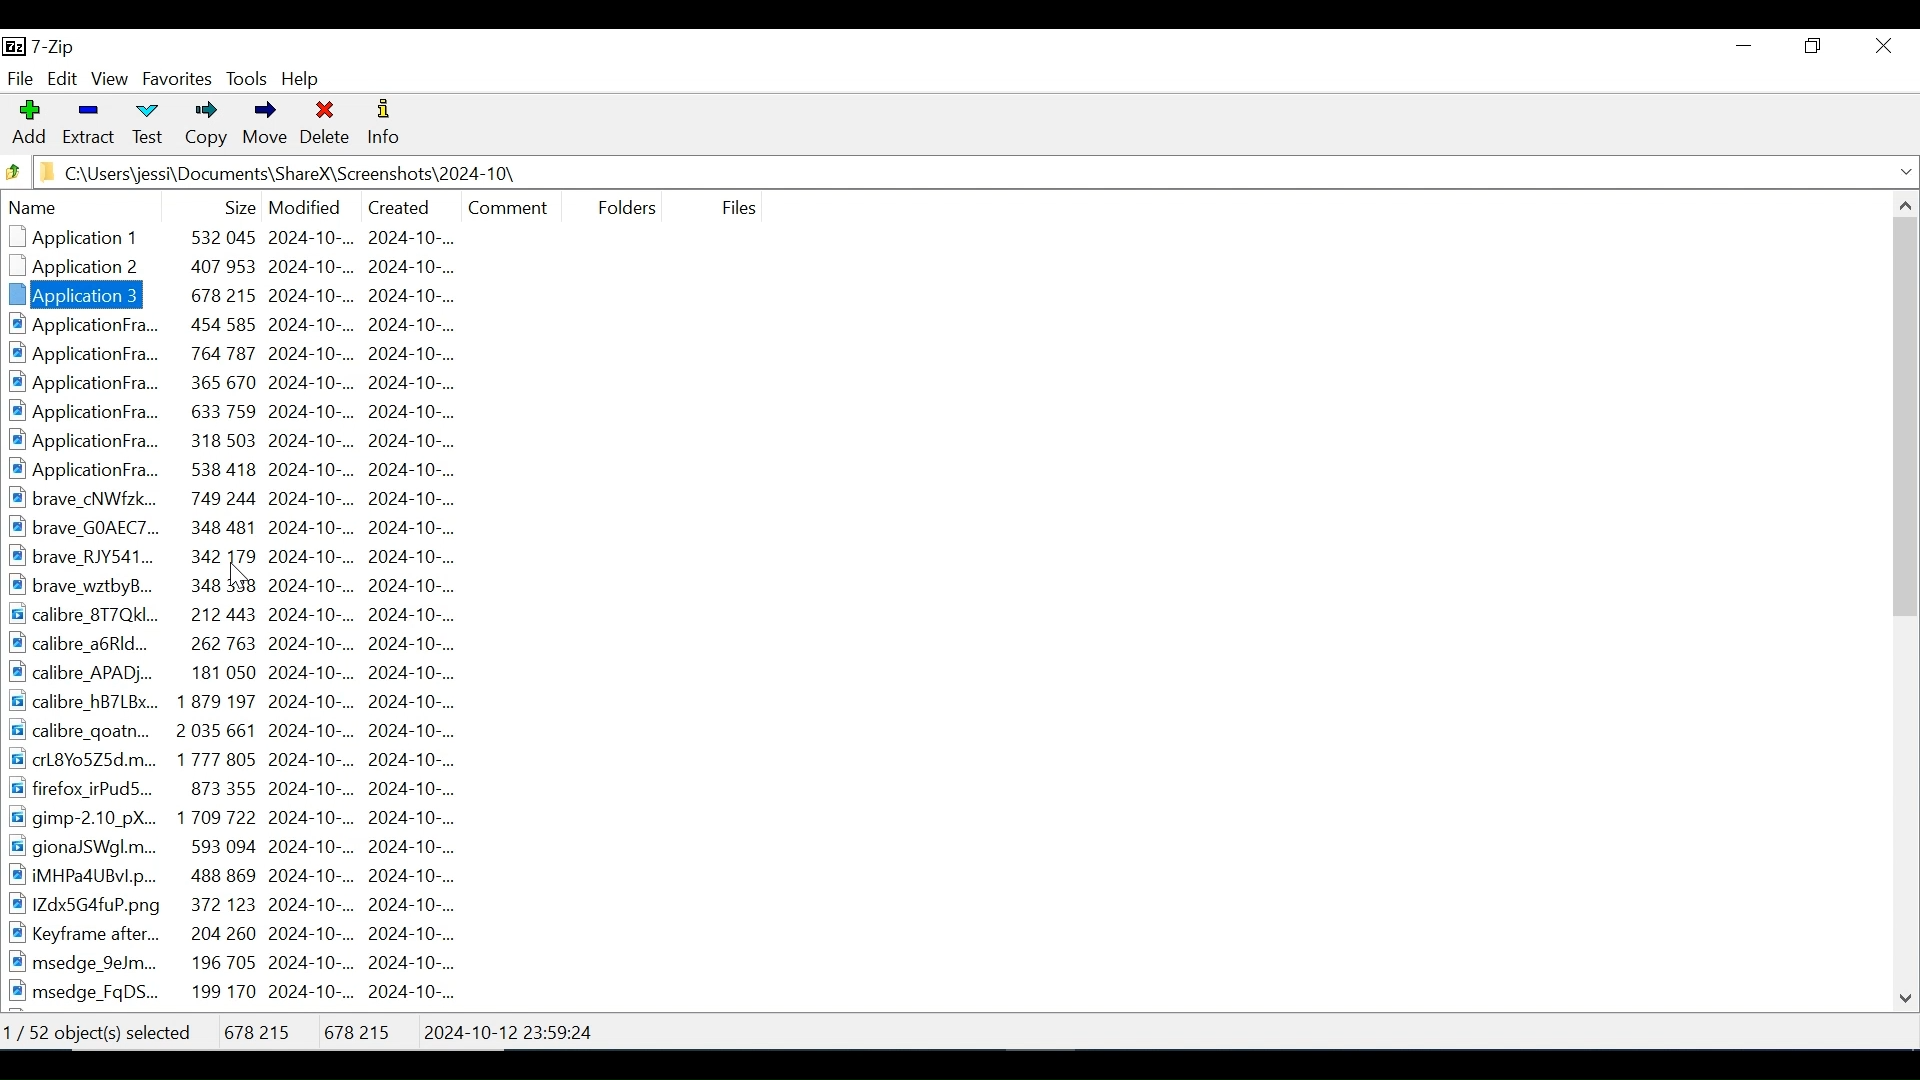 This screenshot has width=1920, height=1080. Describe the element at coordinates (244, 963) in the screenshot. I see `msedge 9eJm... 196 705 2024-10-.. 2024-10-...` at that location.